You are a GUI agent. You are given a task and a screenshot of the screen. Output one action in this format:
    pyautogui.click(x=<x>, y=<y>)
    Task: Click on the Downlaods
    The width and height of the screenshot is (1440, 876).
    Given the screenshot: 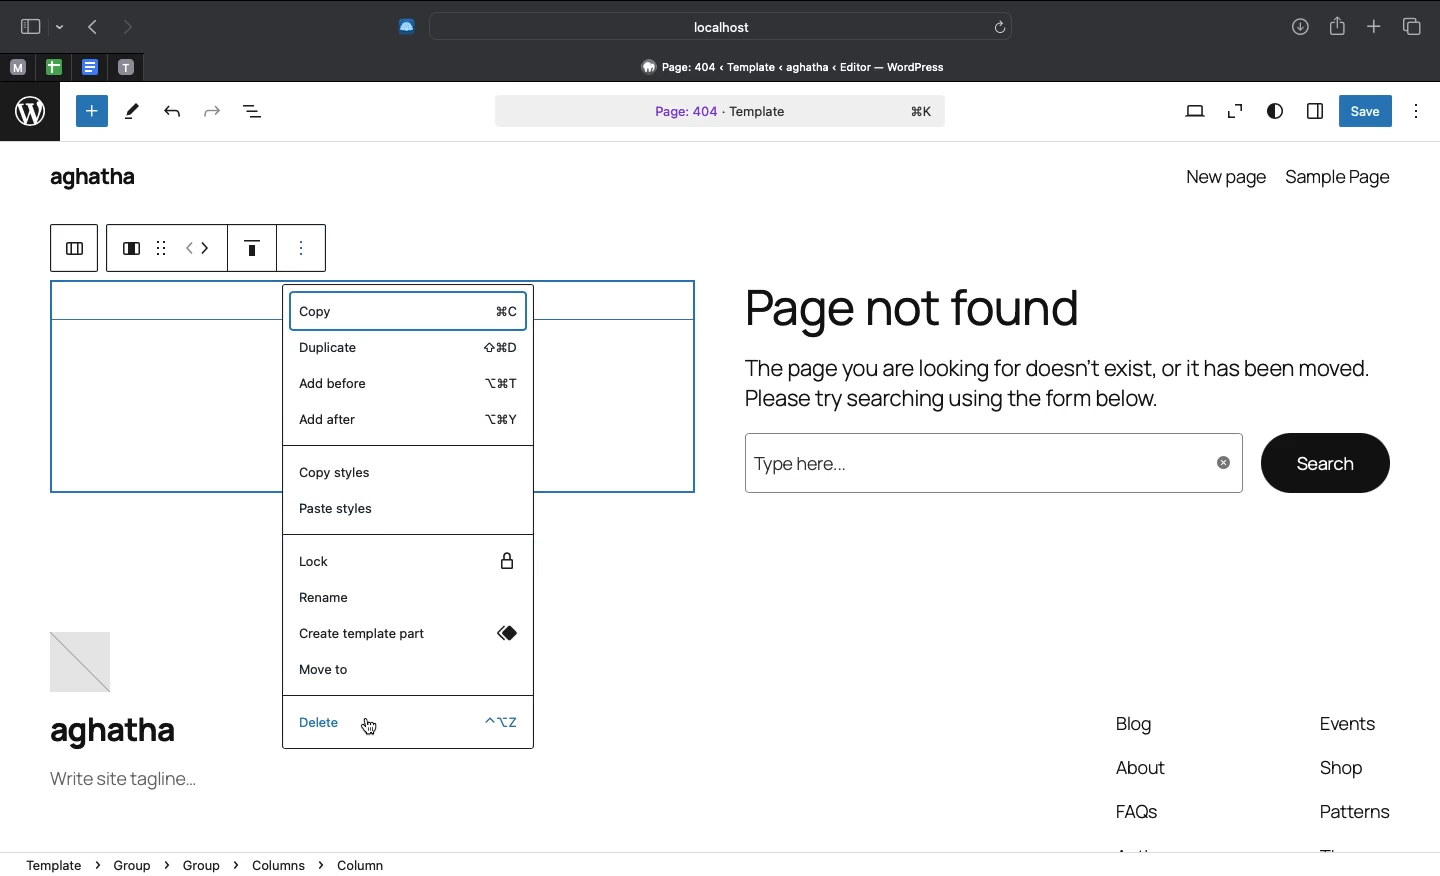 What is the action you would take?
    pyautogui.click(x=1300, y=29)
    